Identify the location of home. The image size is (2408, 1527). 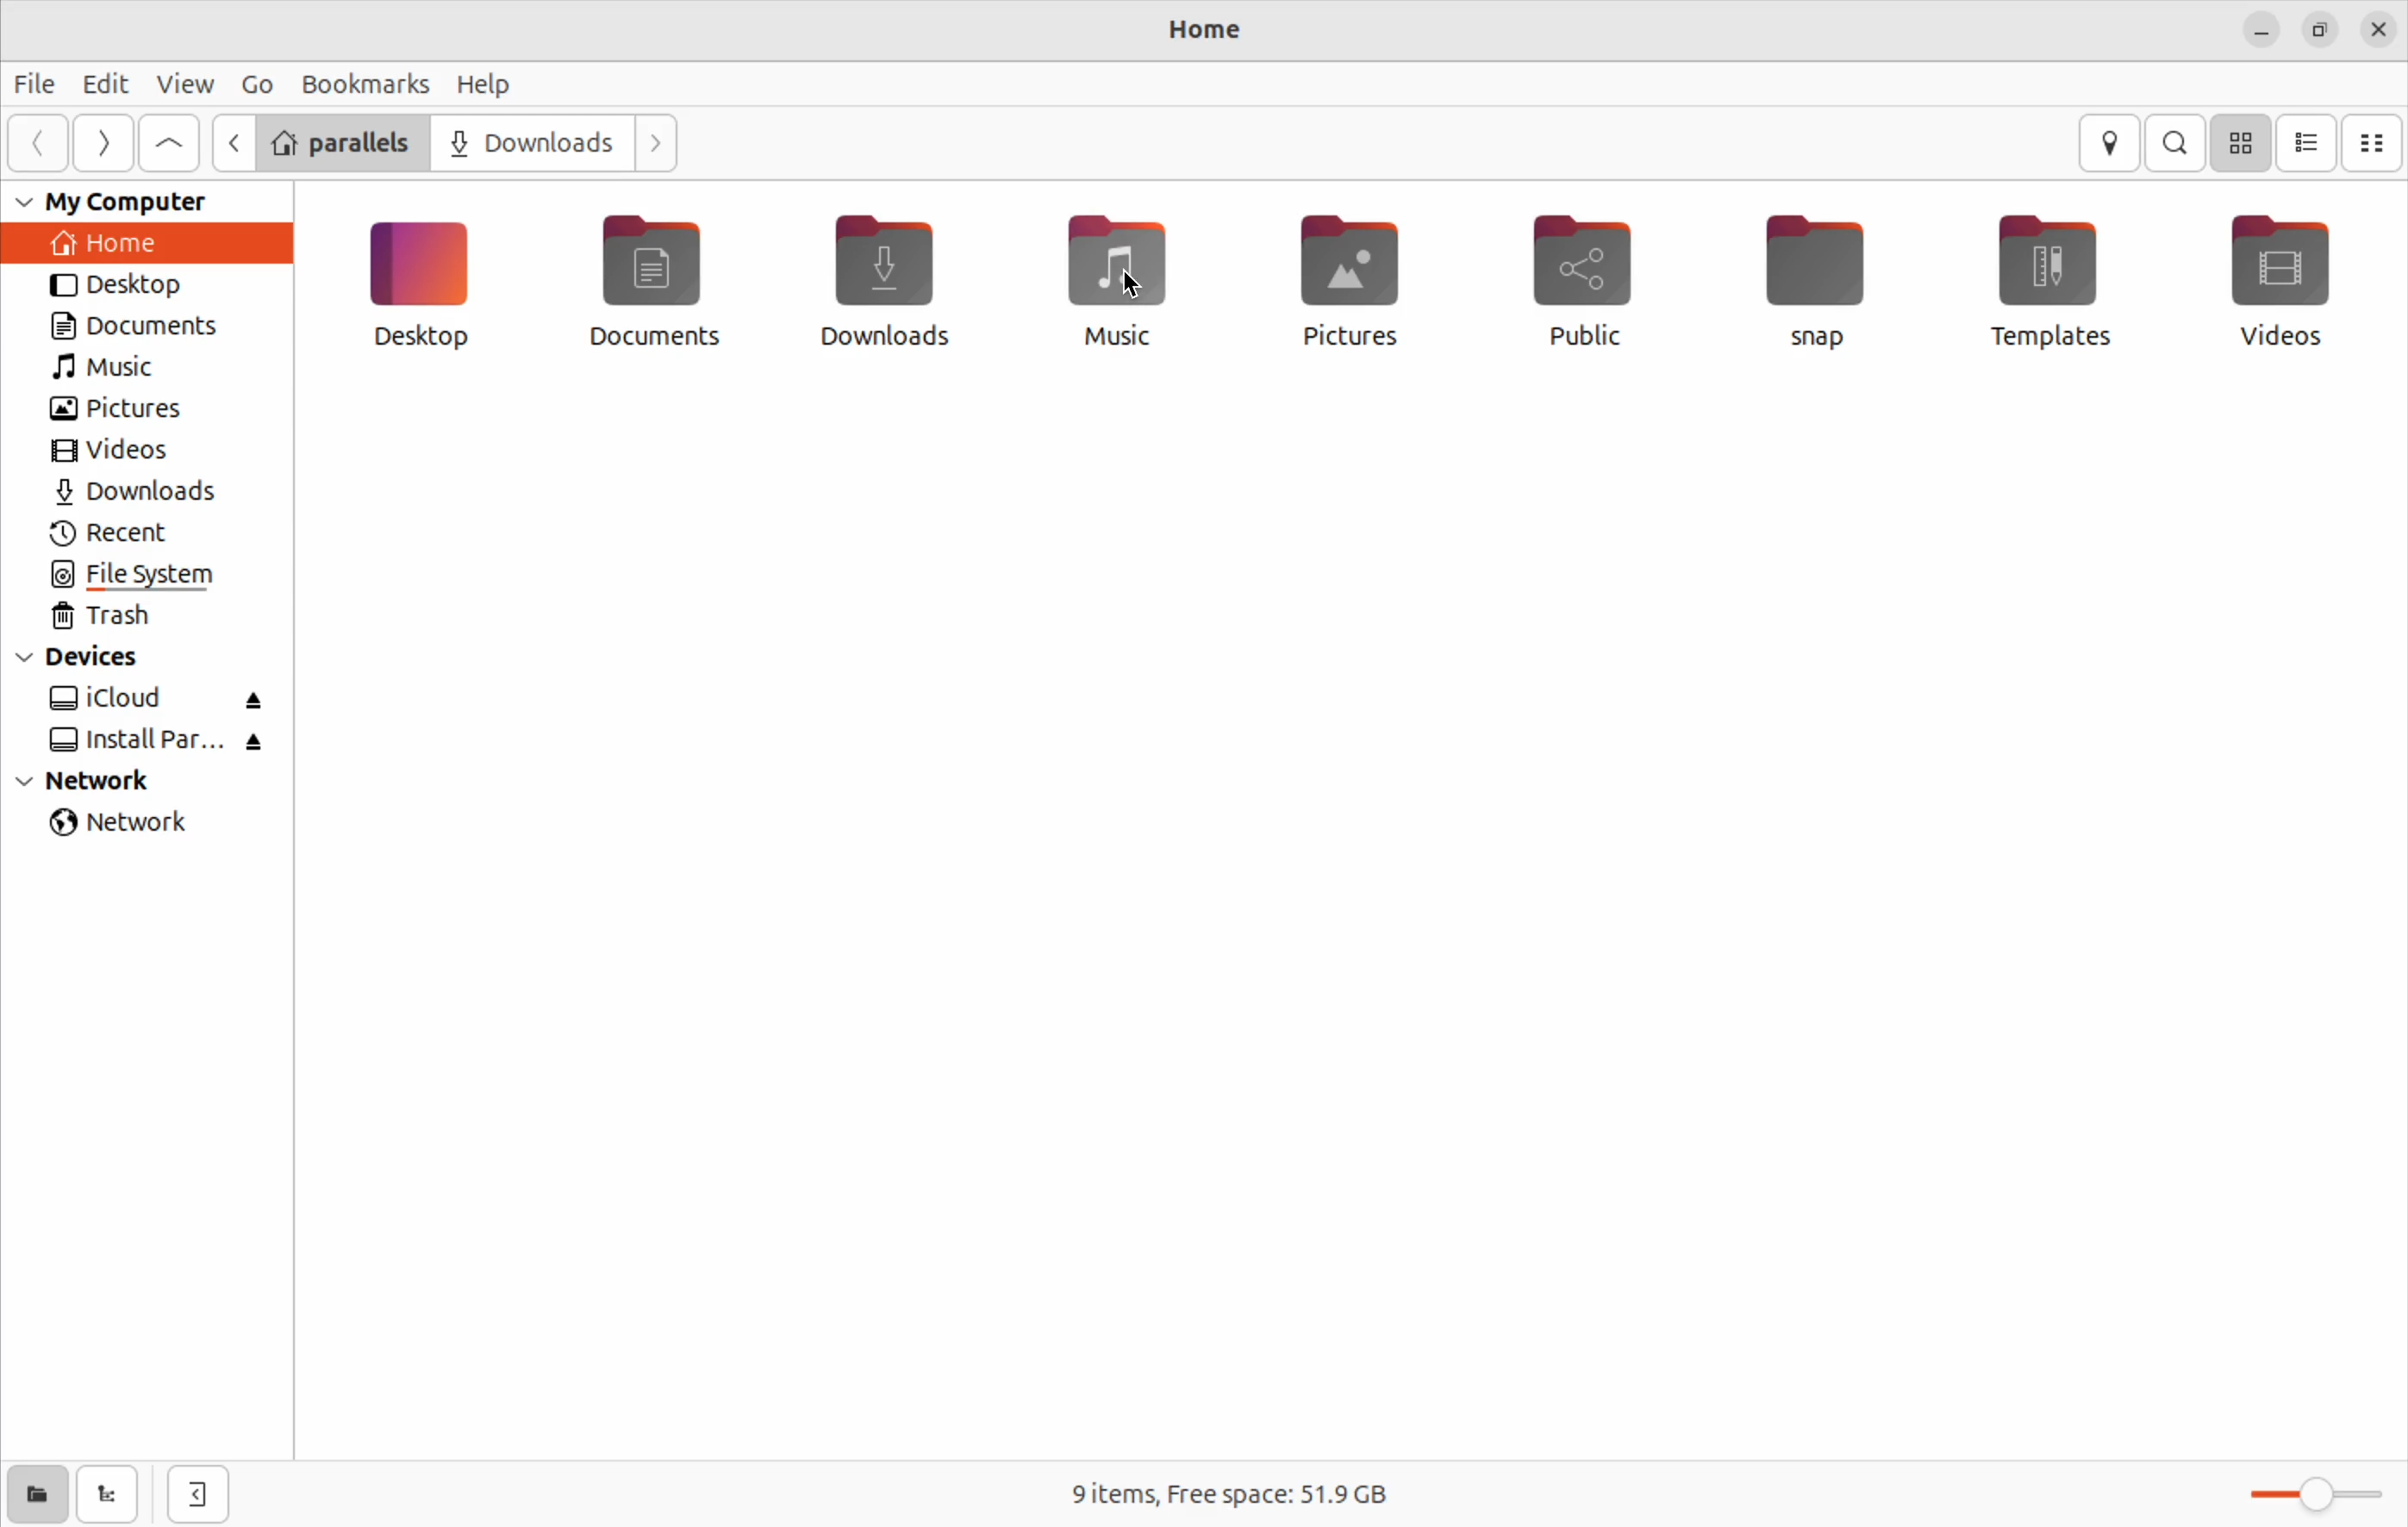
(1208, 28).